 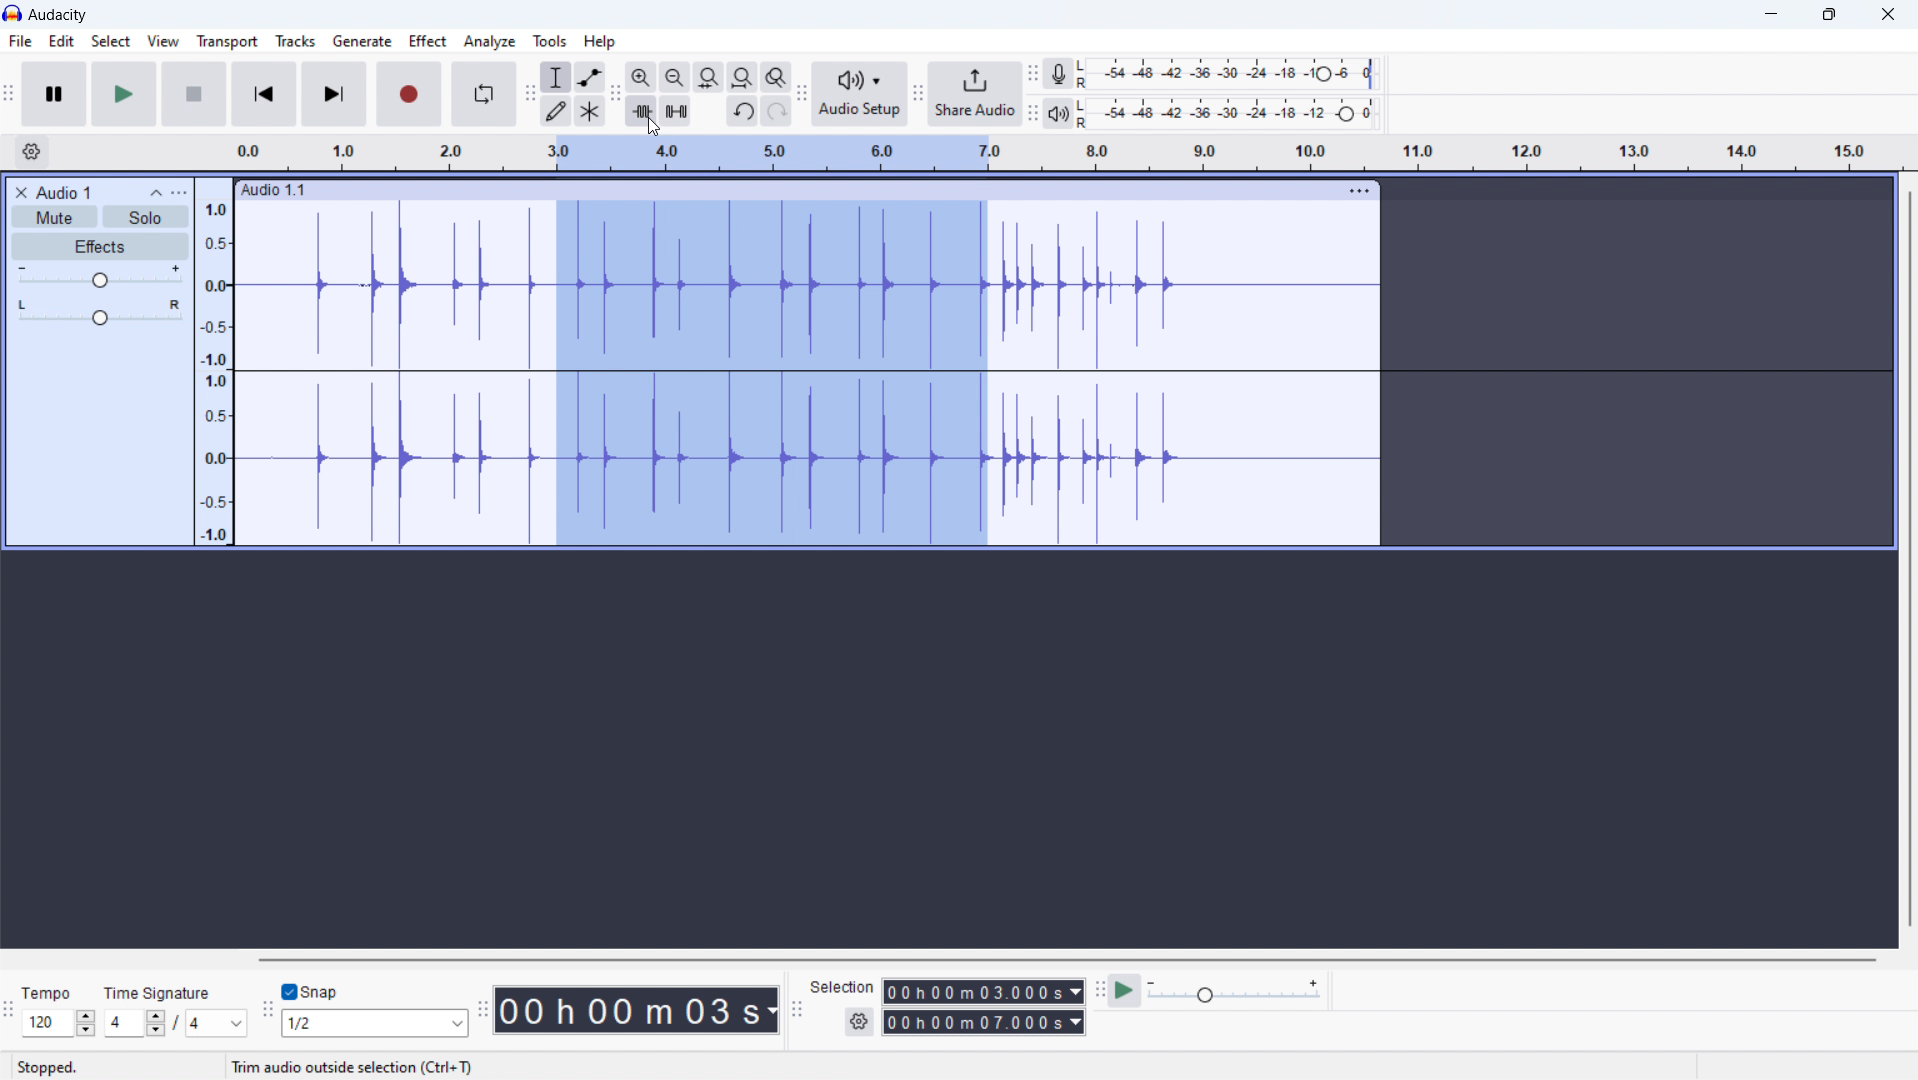 I want to click on settings, so click(x=860, y=1021).